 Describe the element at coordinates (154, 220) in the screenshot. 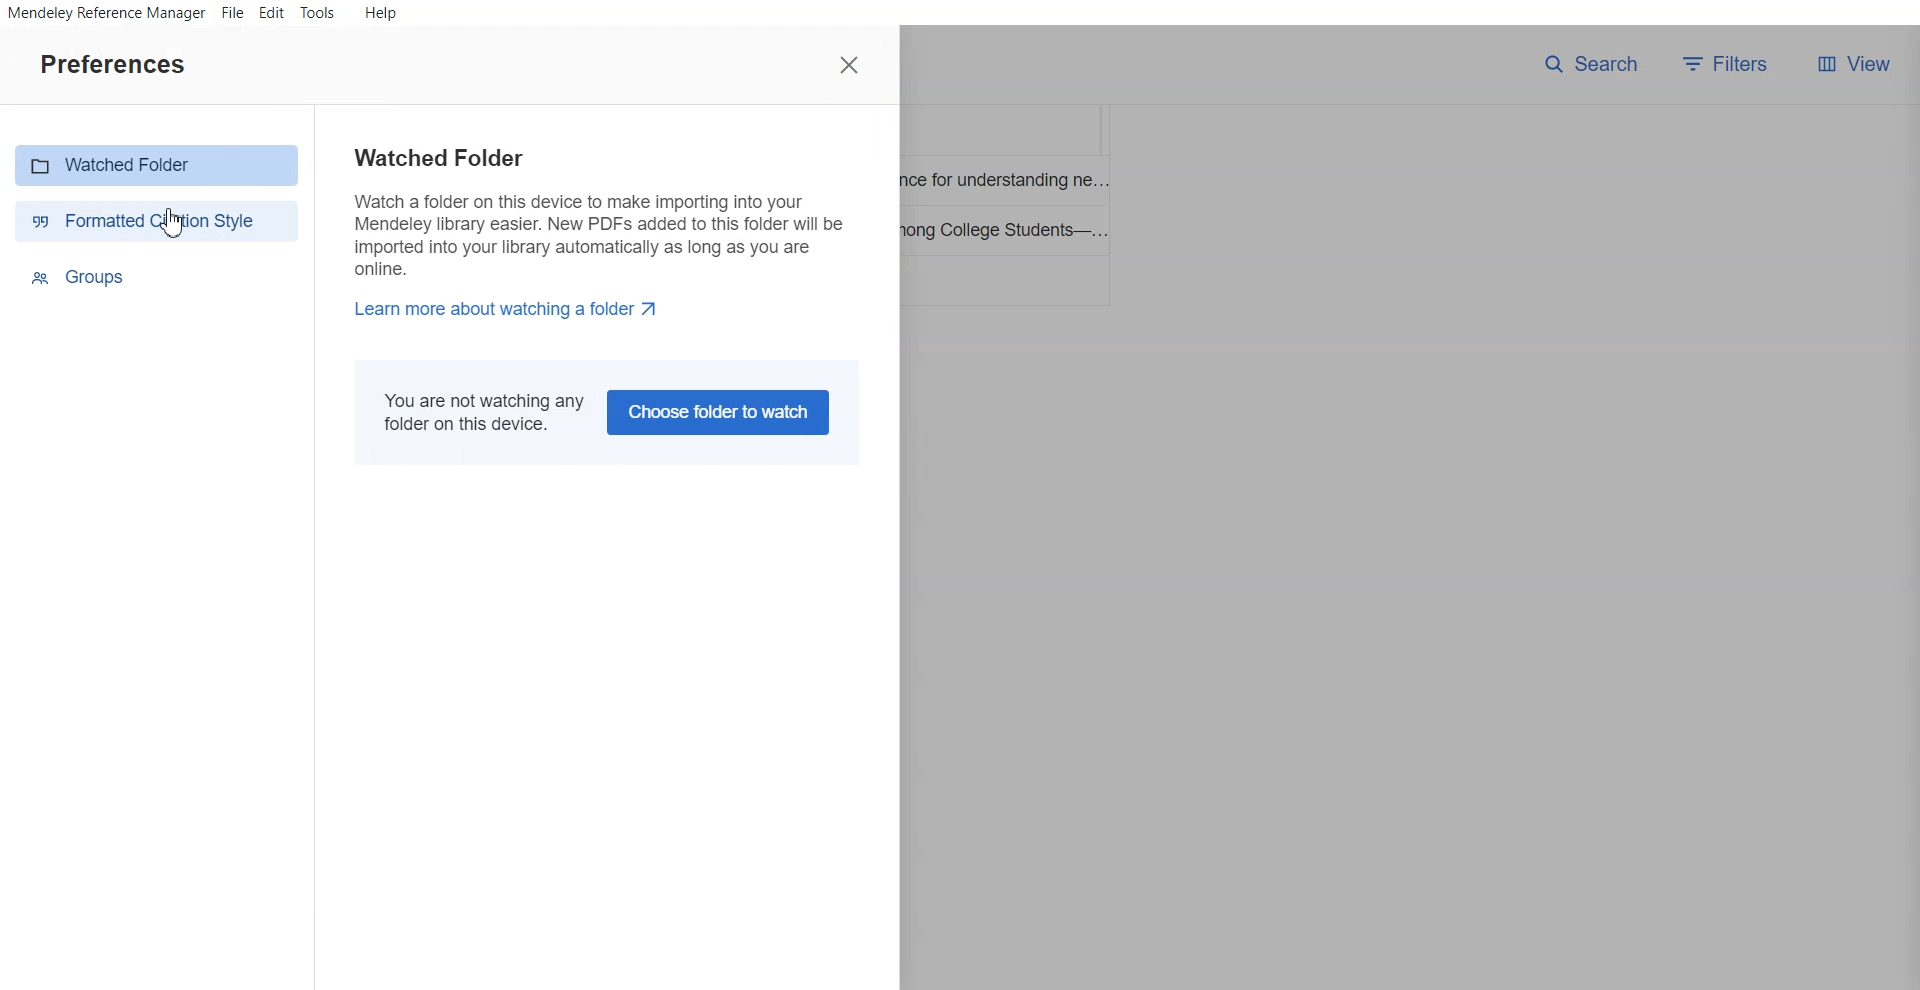

I see `Formatted caption Style` at that location.